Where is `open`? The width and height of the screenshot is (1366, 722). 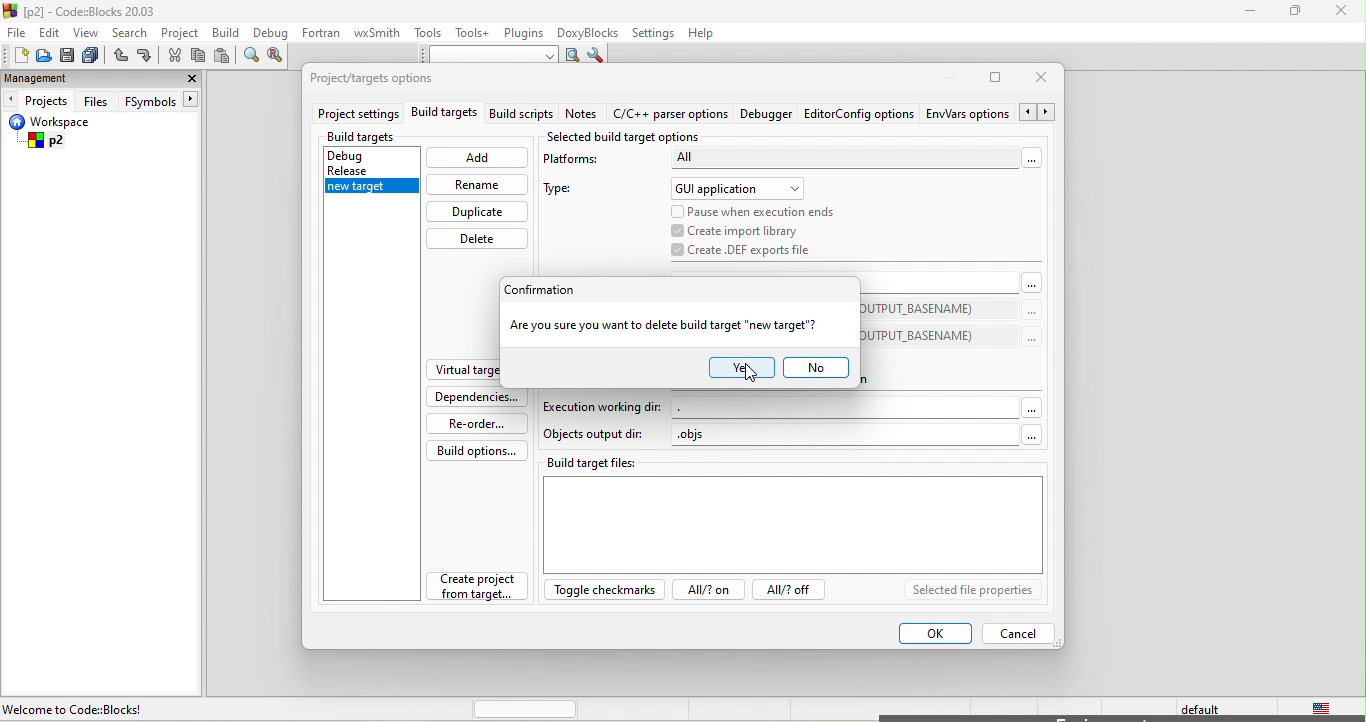 open is located at coordinates (41, 59).